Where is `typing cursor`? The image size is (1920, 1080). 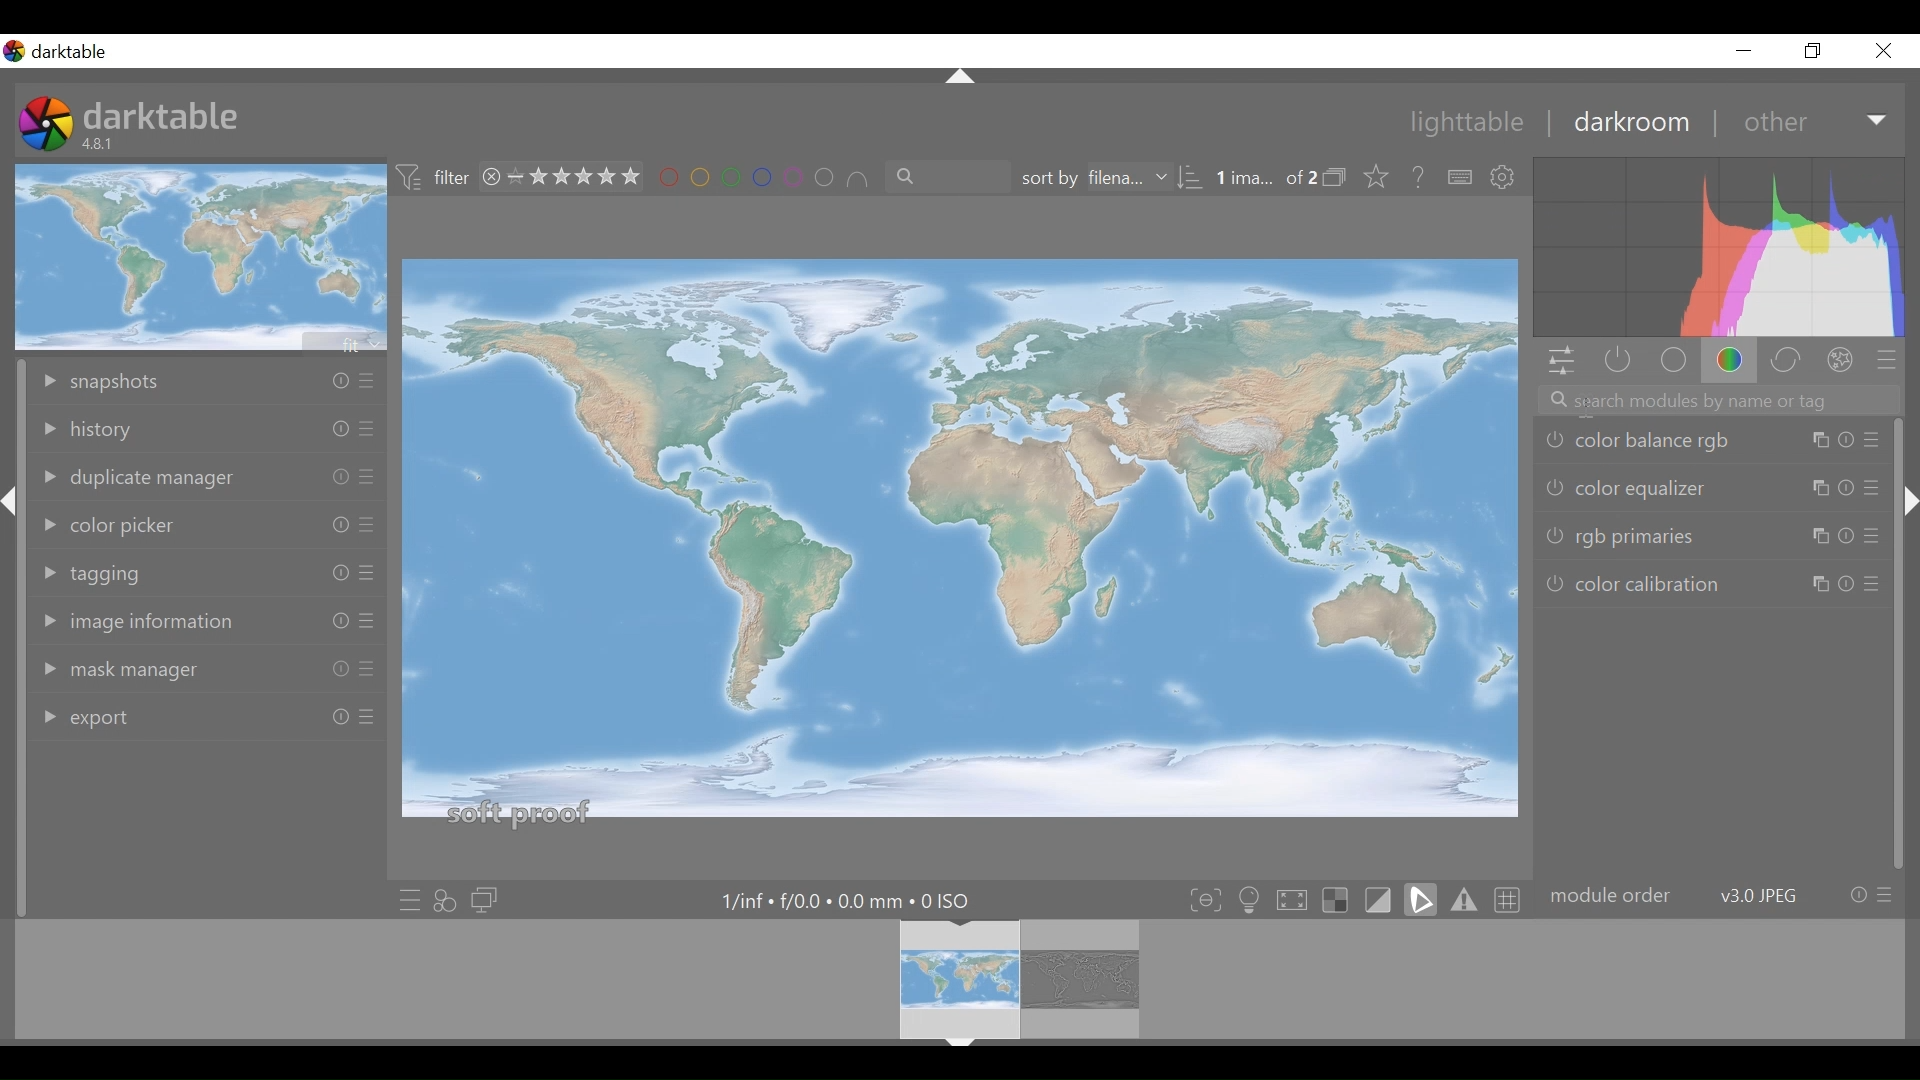 typing cursor is located at coordinates (1594, 408).